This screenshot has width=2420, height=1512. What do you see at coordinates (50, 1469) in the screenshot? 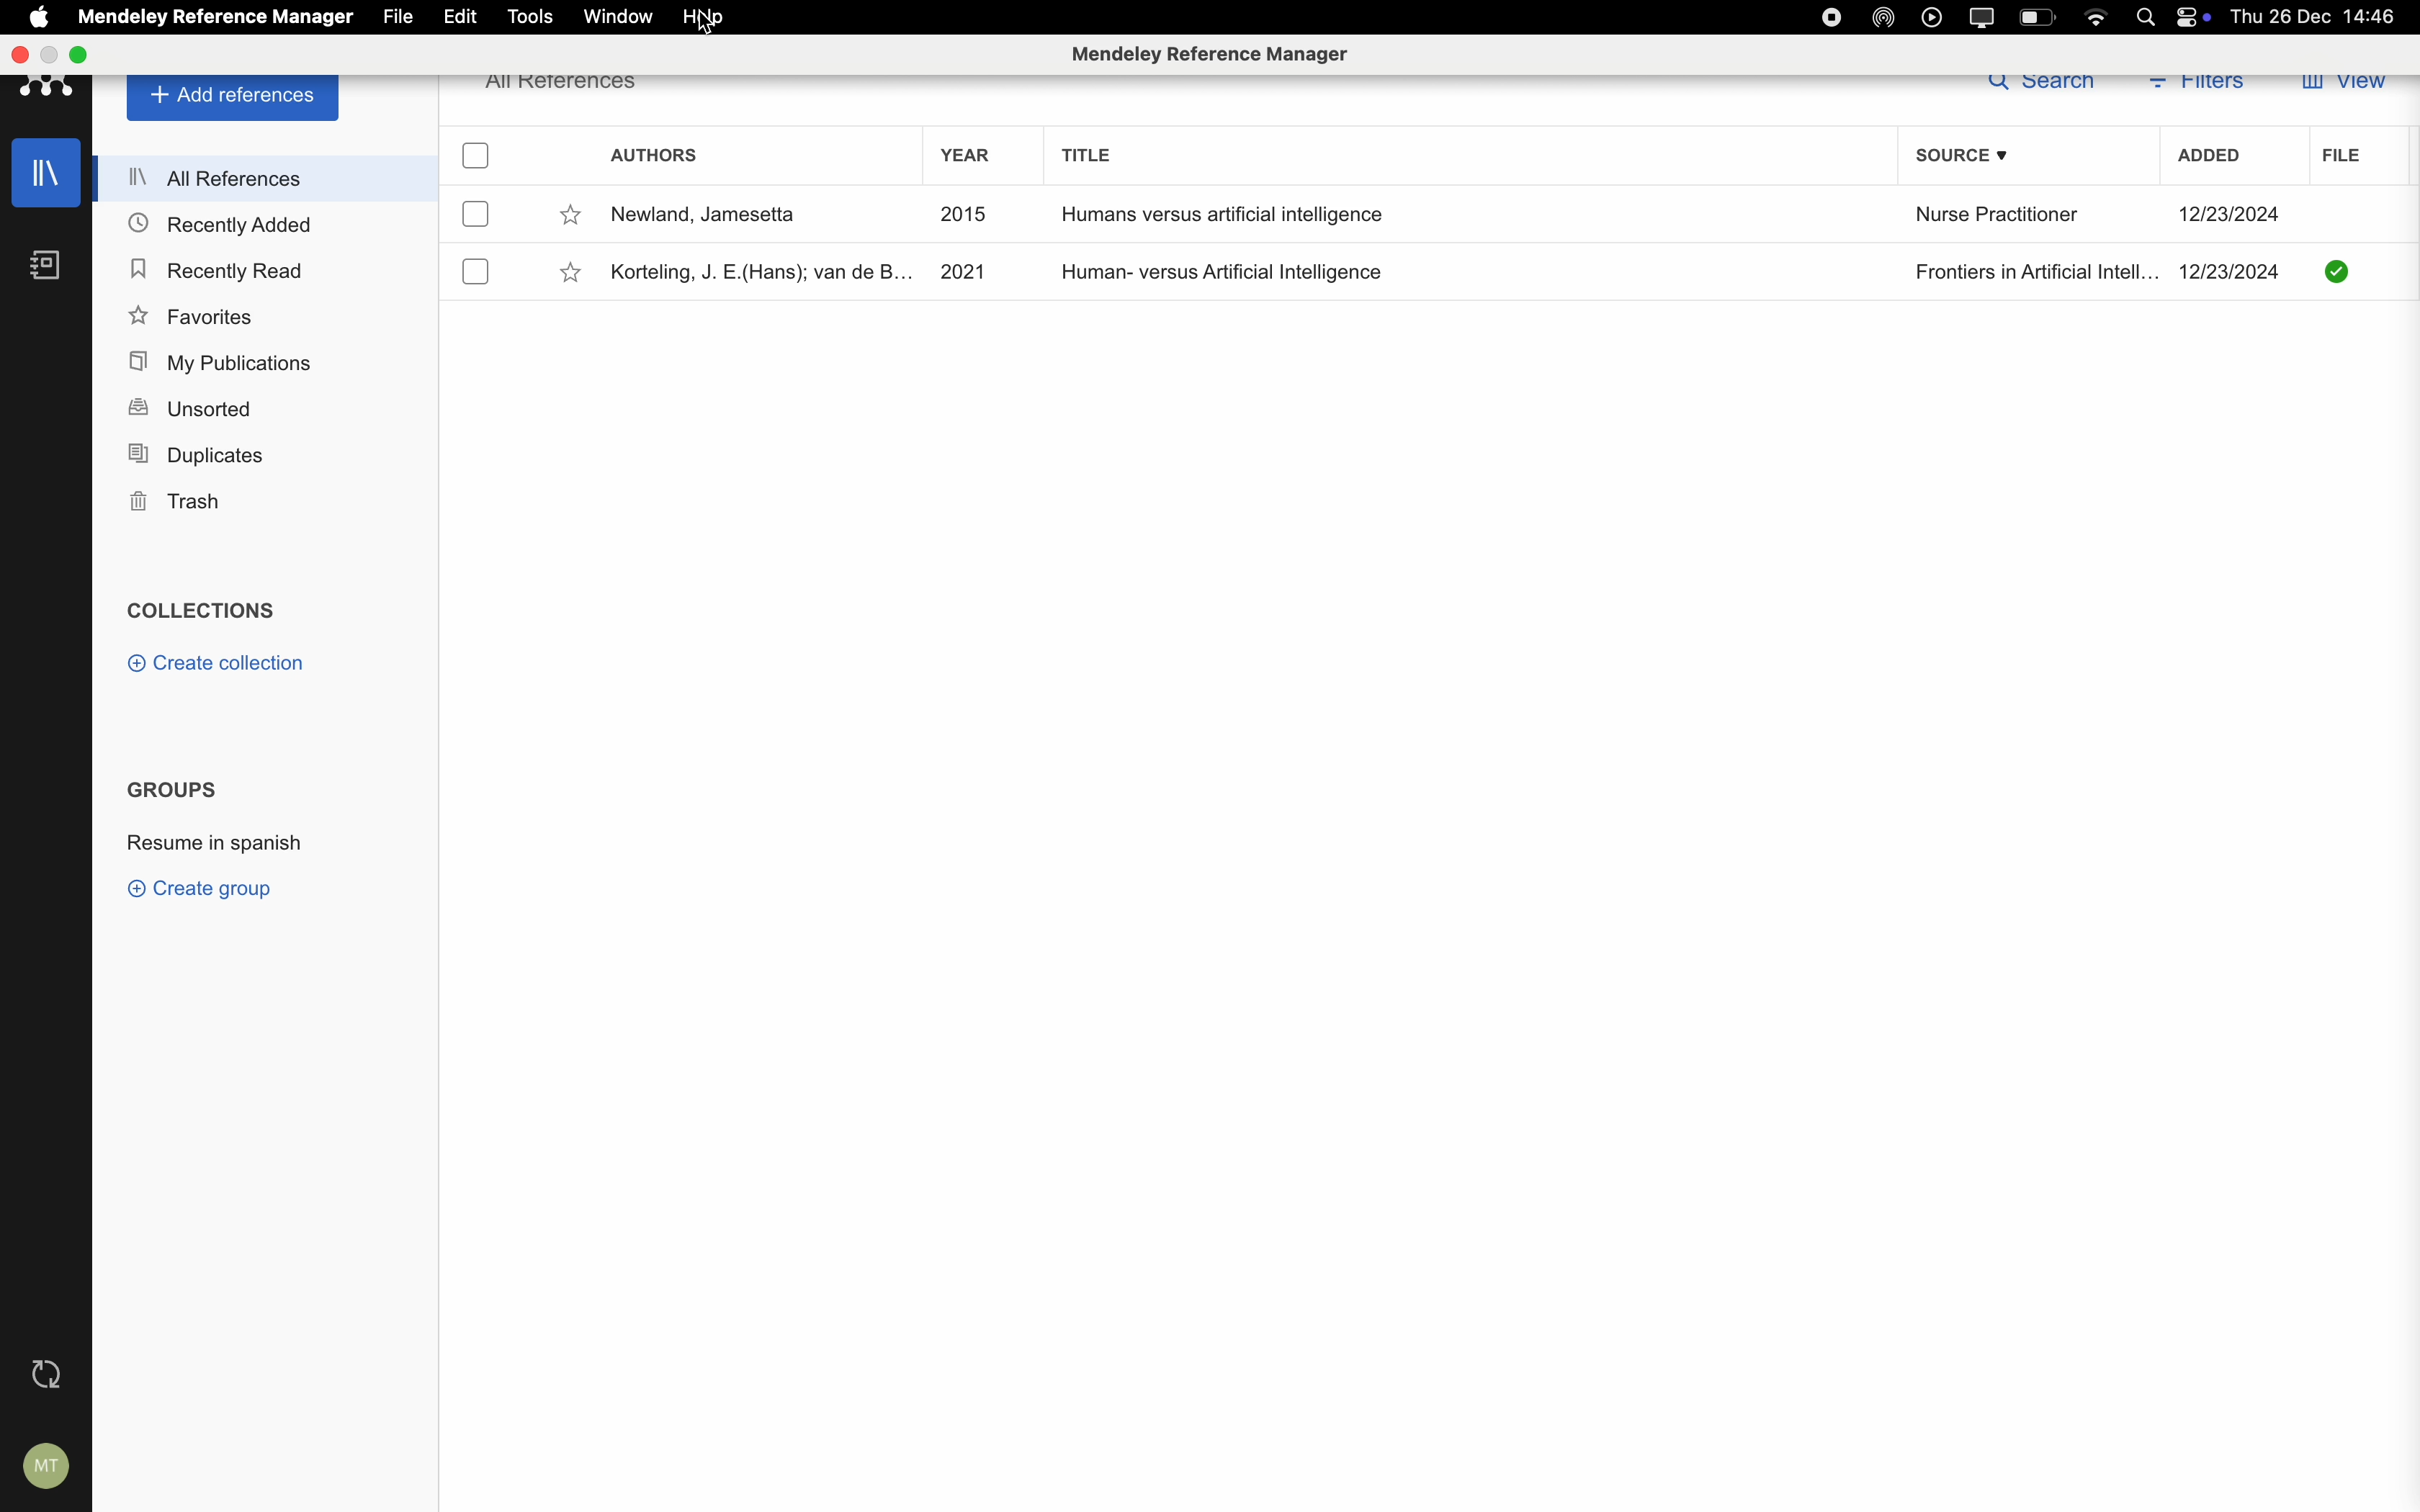
I see `account settings` at bounding box center [50, 1469].